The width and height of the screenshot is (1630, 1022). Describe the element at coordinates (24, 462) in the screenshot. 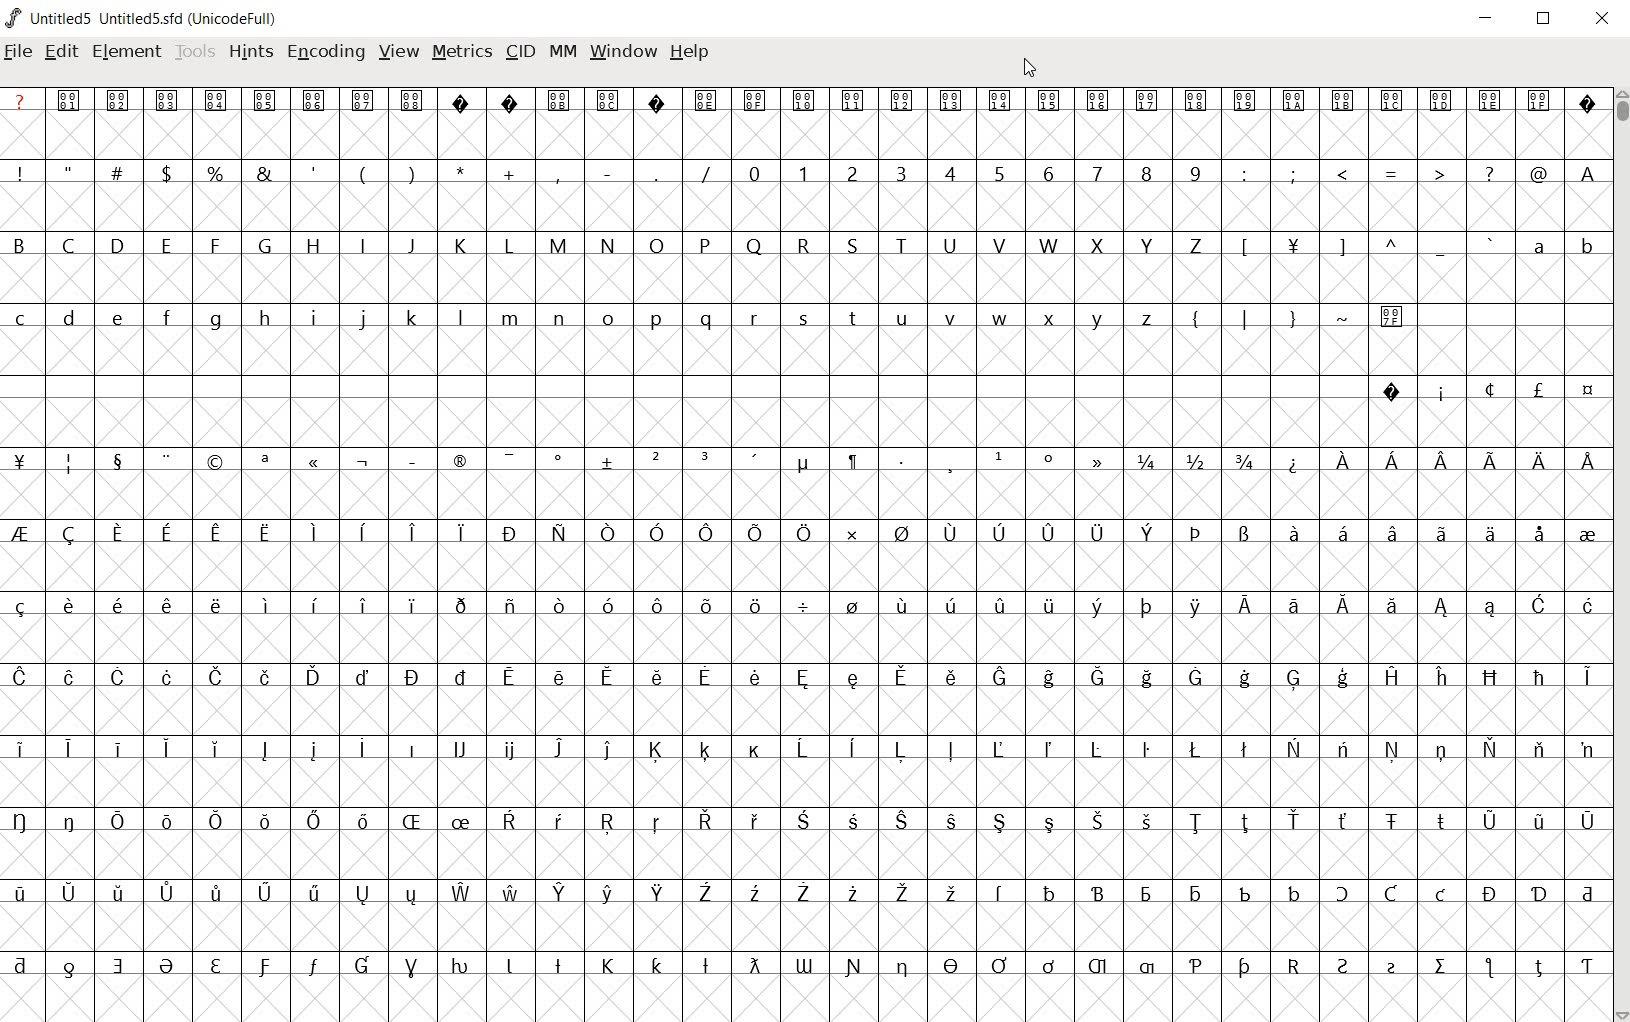

I see `Symbol` at that location.